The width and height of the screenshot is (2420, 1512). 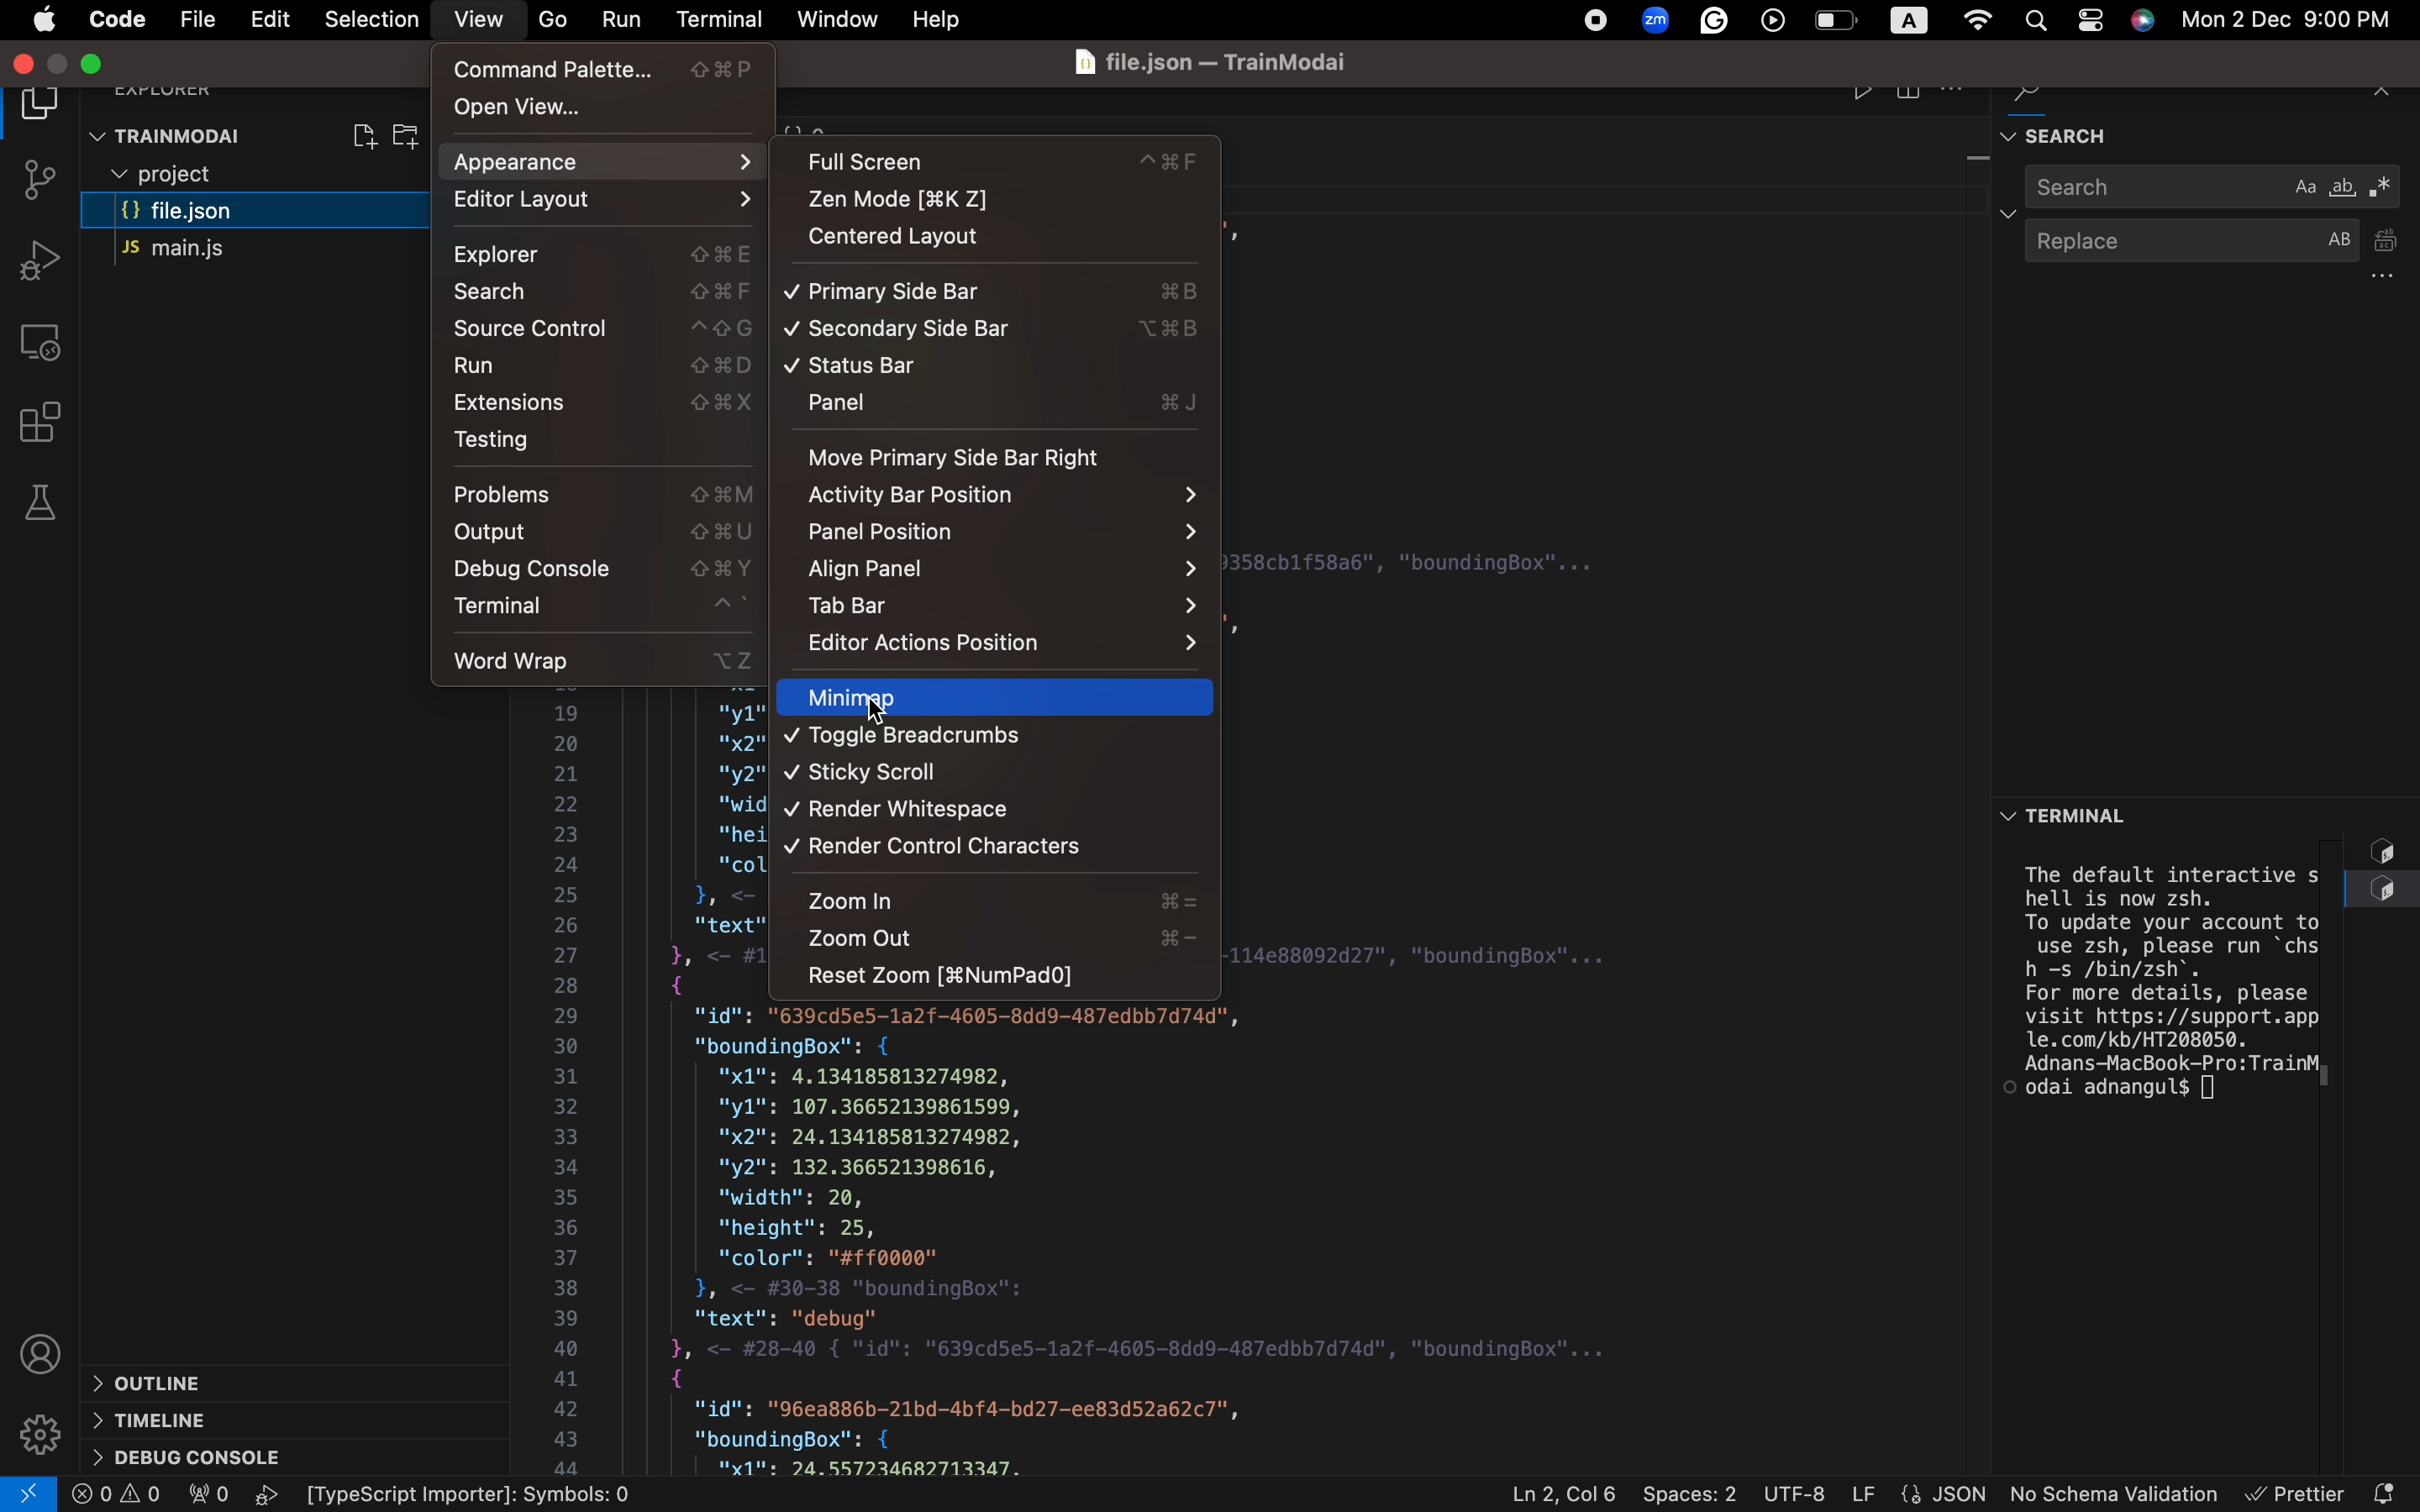 What do you see at coordinates (173, 132) in the screenshot?
I see `trainmodal` at bounding box center [173, 132].